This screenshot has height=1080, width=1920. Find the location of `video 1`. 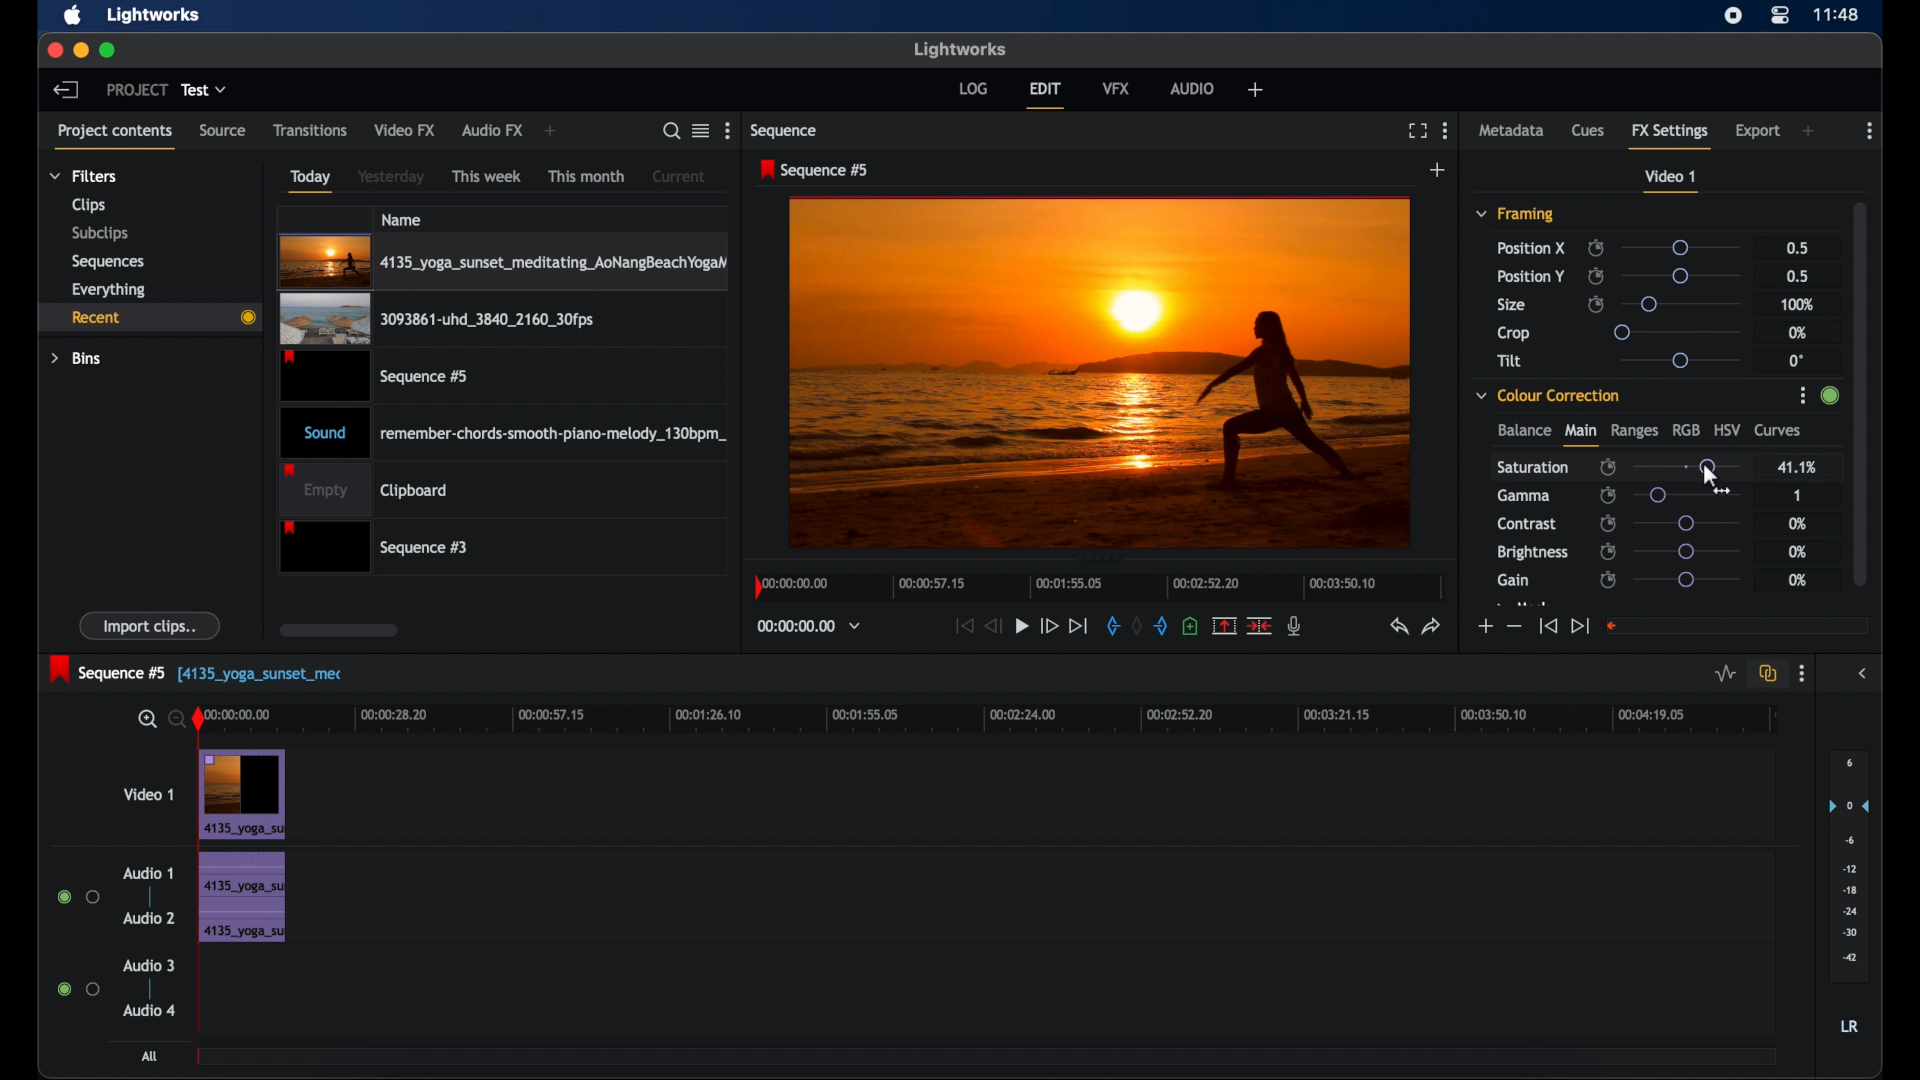

video 1 is located at coordinates (148, 794).